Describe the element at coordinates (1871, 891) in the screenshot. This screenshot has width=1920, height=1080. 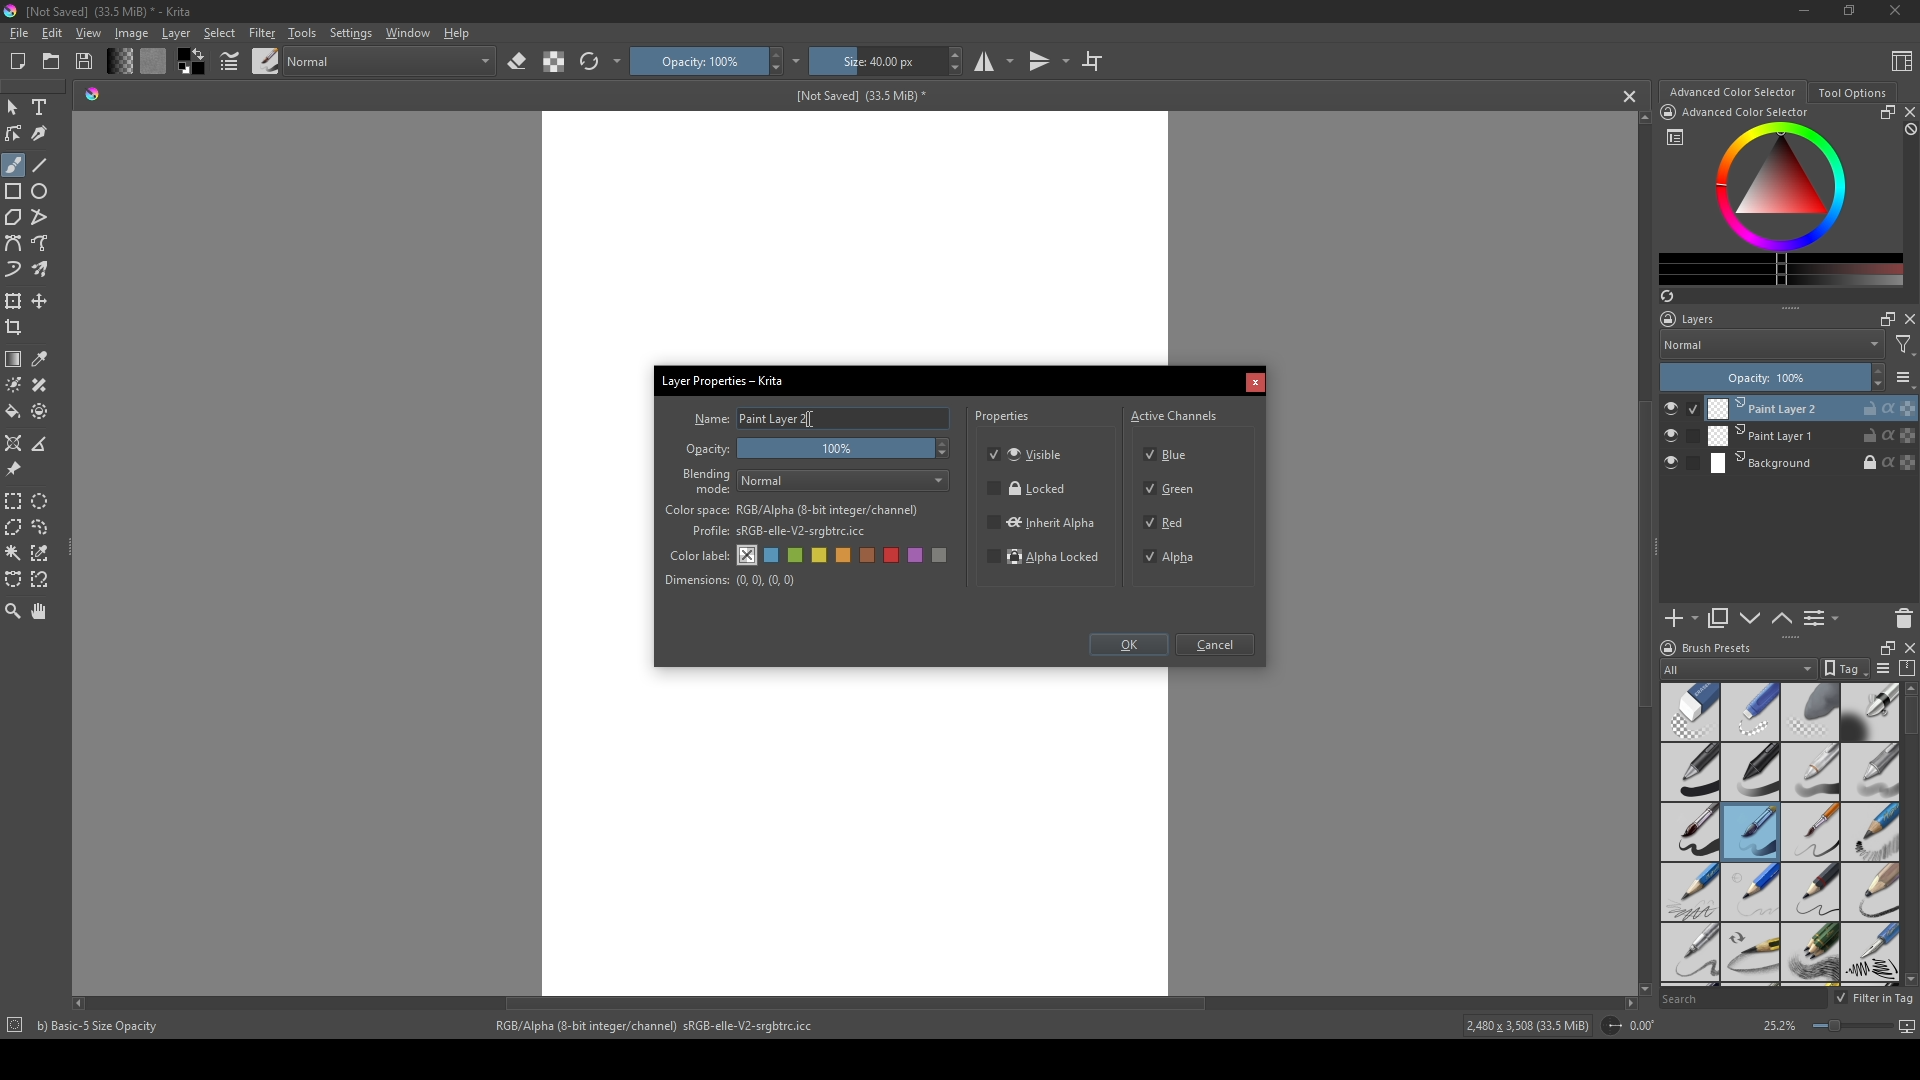
I see `pencil` at that location.